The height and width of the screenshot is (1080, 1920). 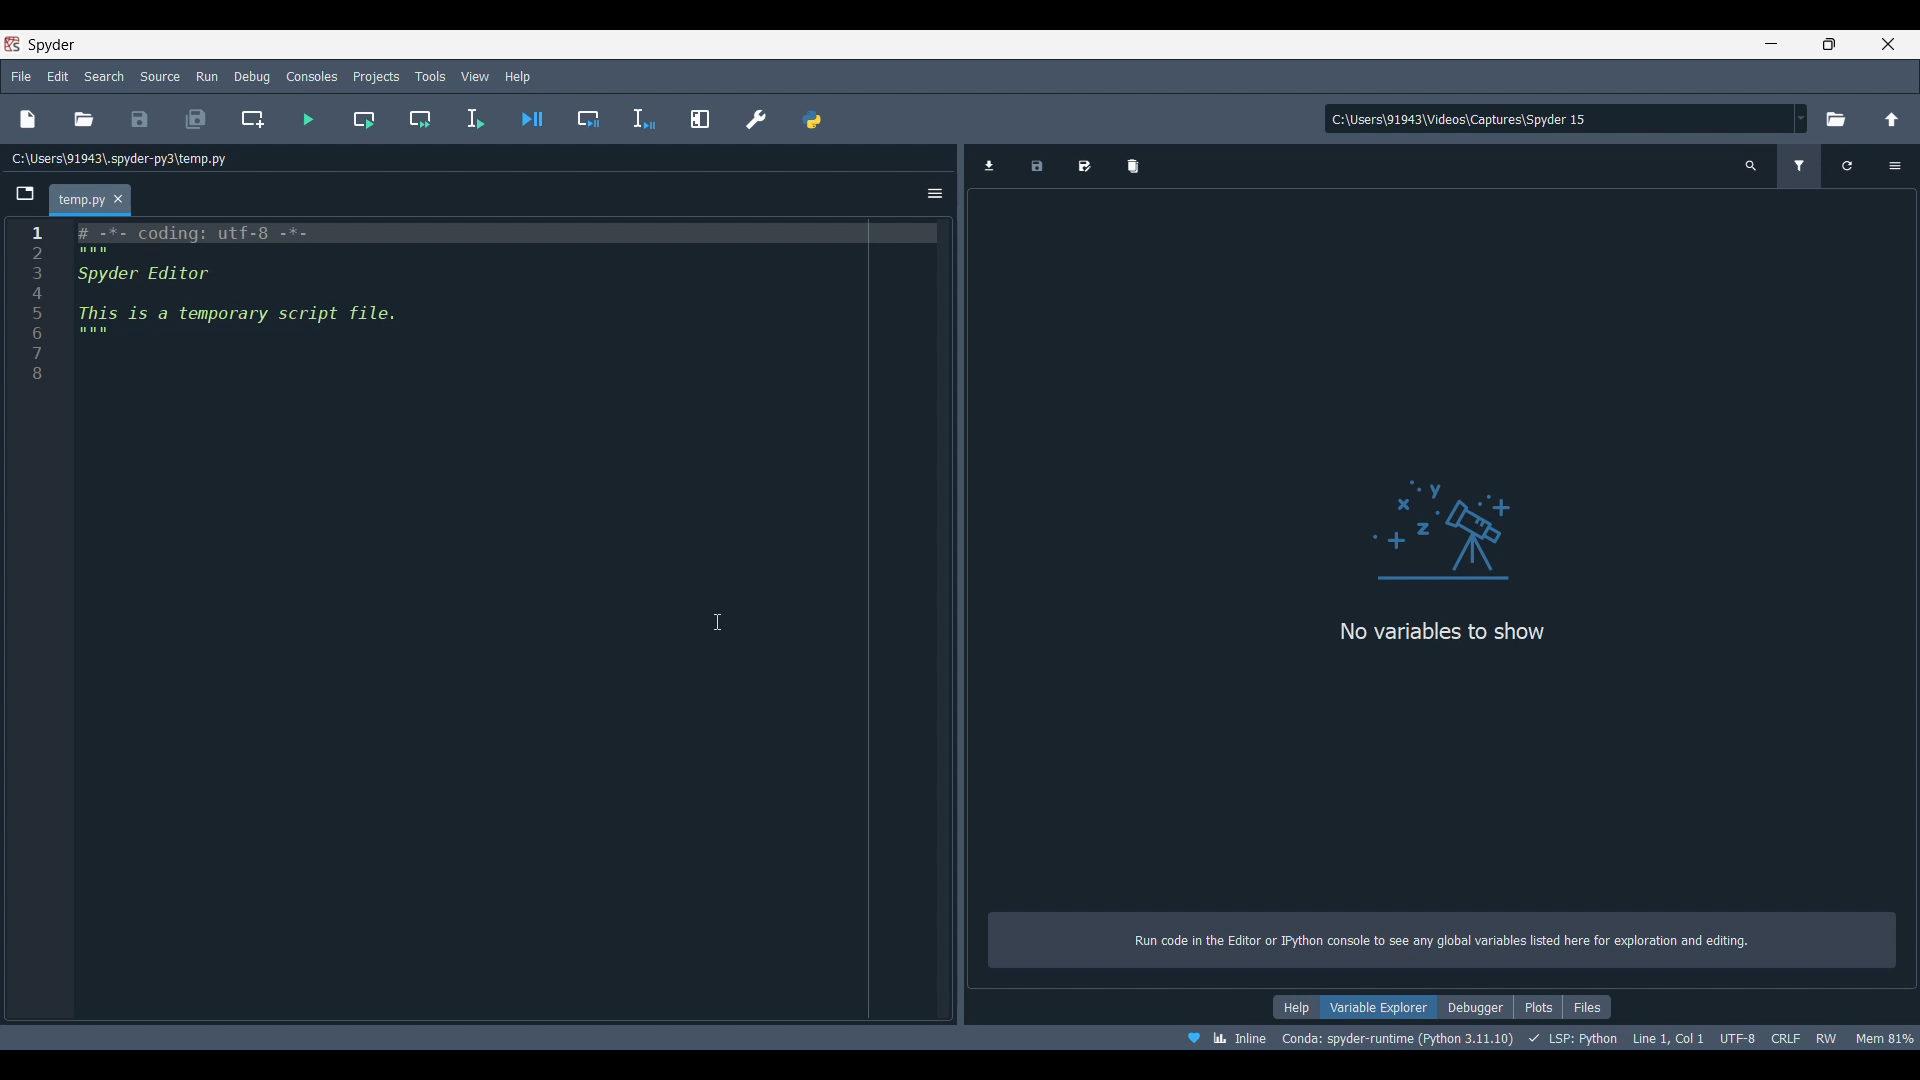 I want to click on Debug selection/current line, so click(x=643, y=119).